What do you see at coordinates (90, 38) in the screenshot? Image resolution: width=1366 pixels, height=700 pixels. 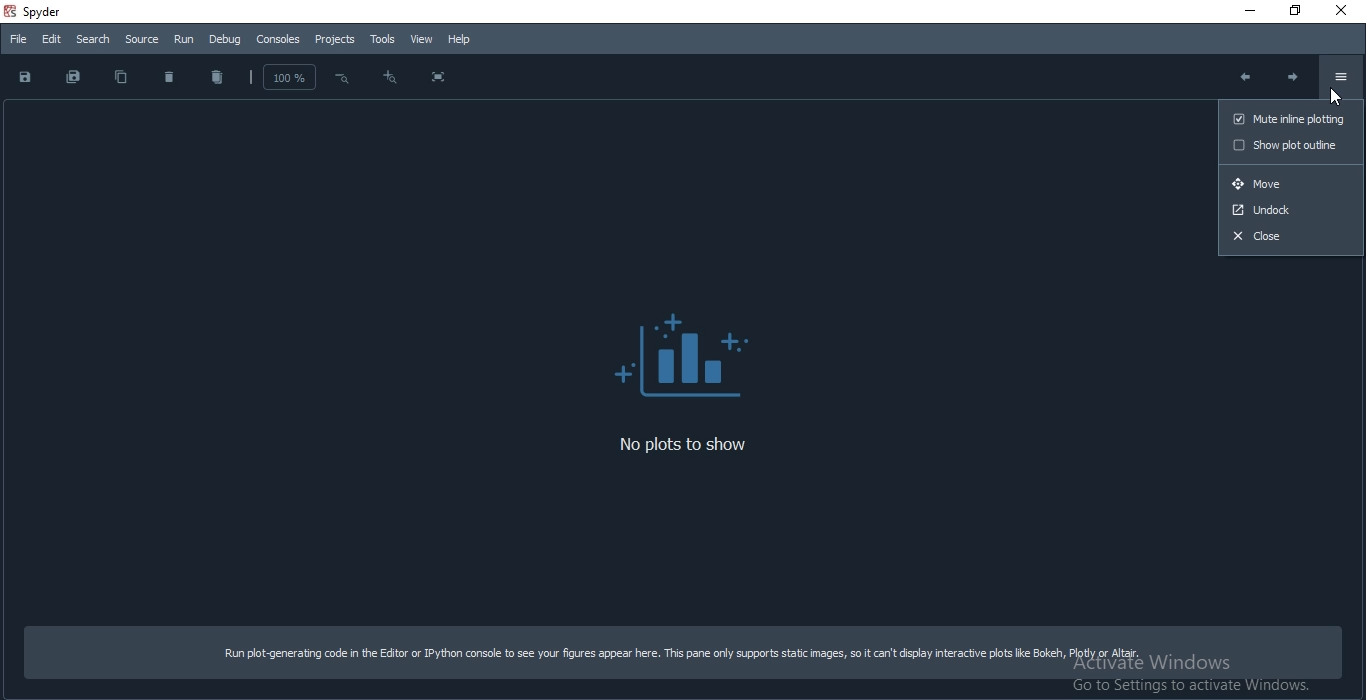 I see `Search` at bounding box center [90, 38].